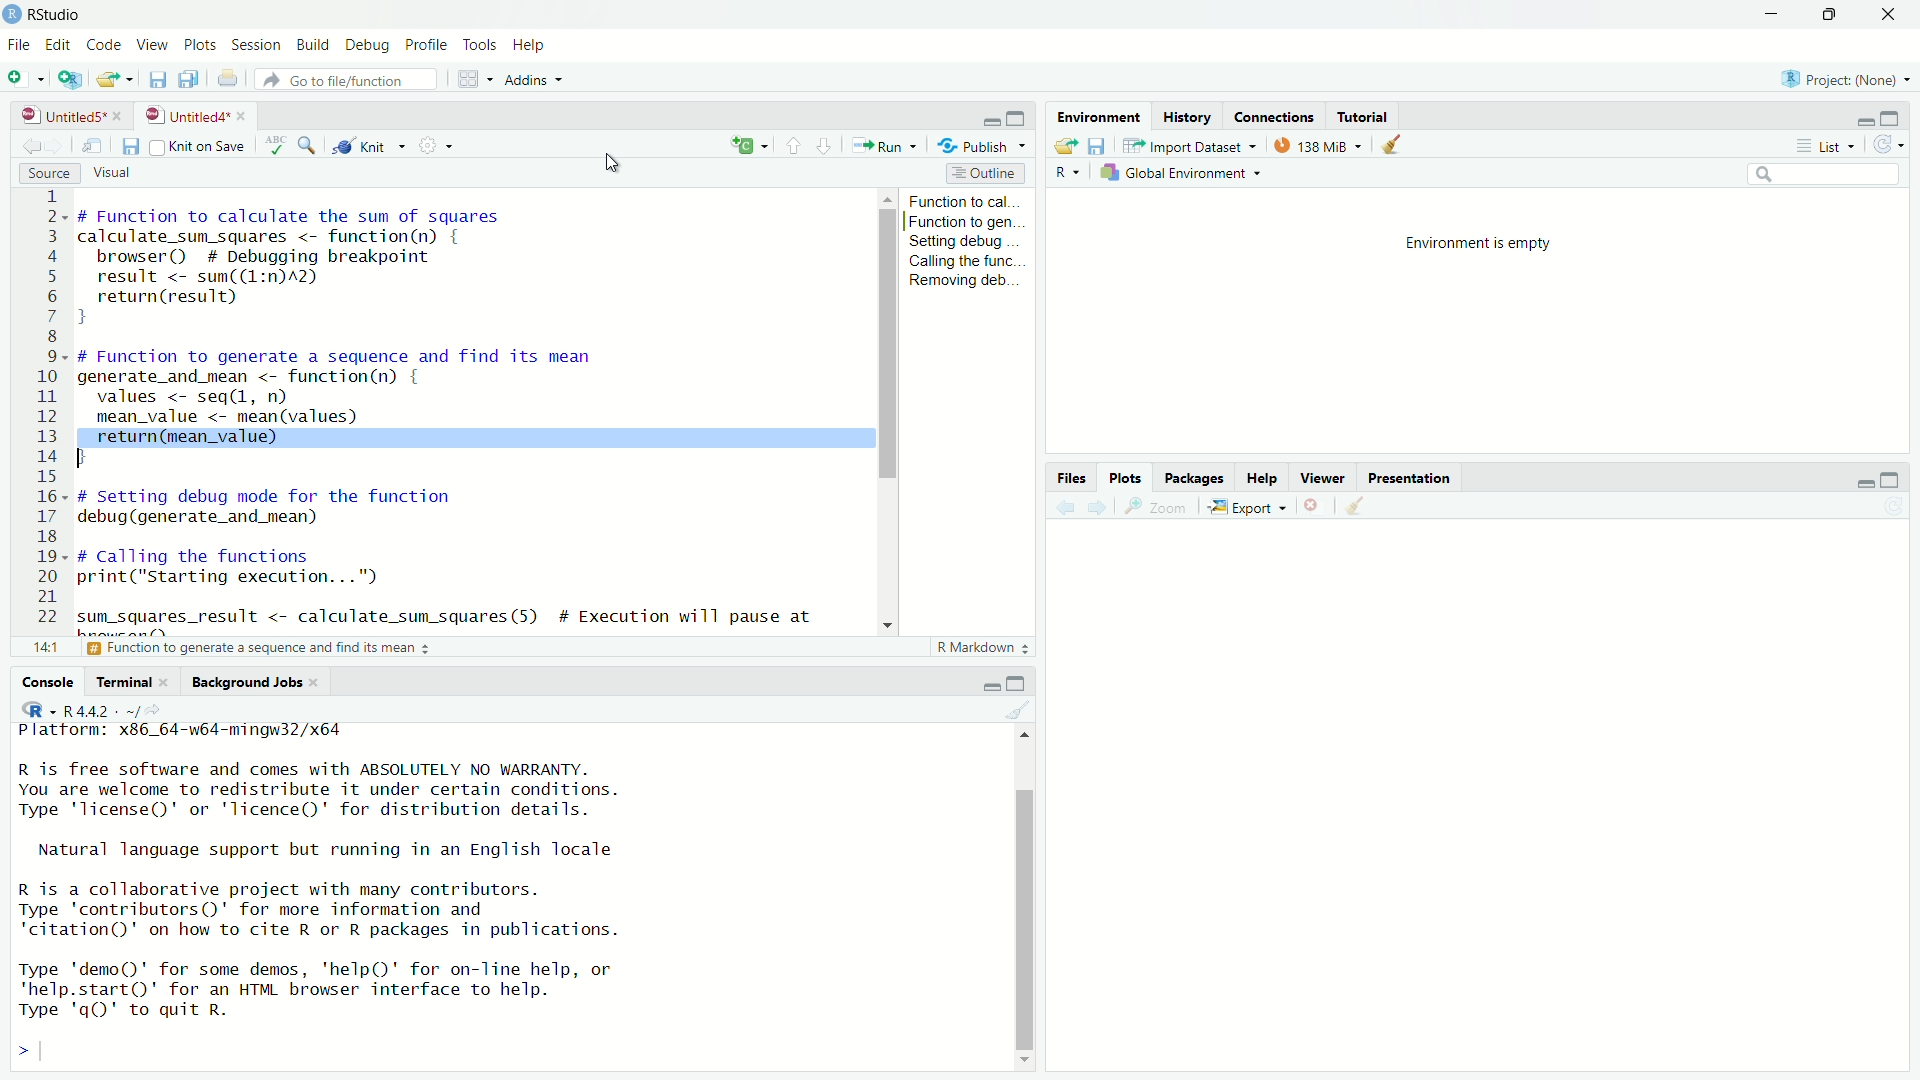 This screenshot has width=1920, height=1080. Describe the element at coordinates (1020, 708) in the screenshot. I see `clear console` at that location.